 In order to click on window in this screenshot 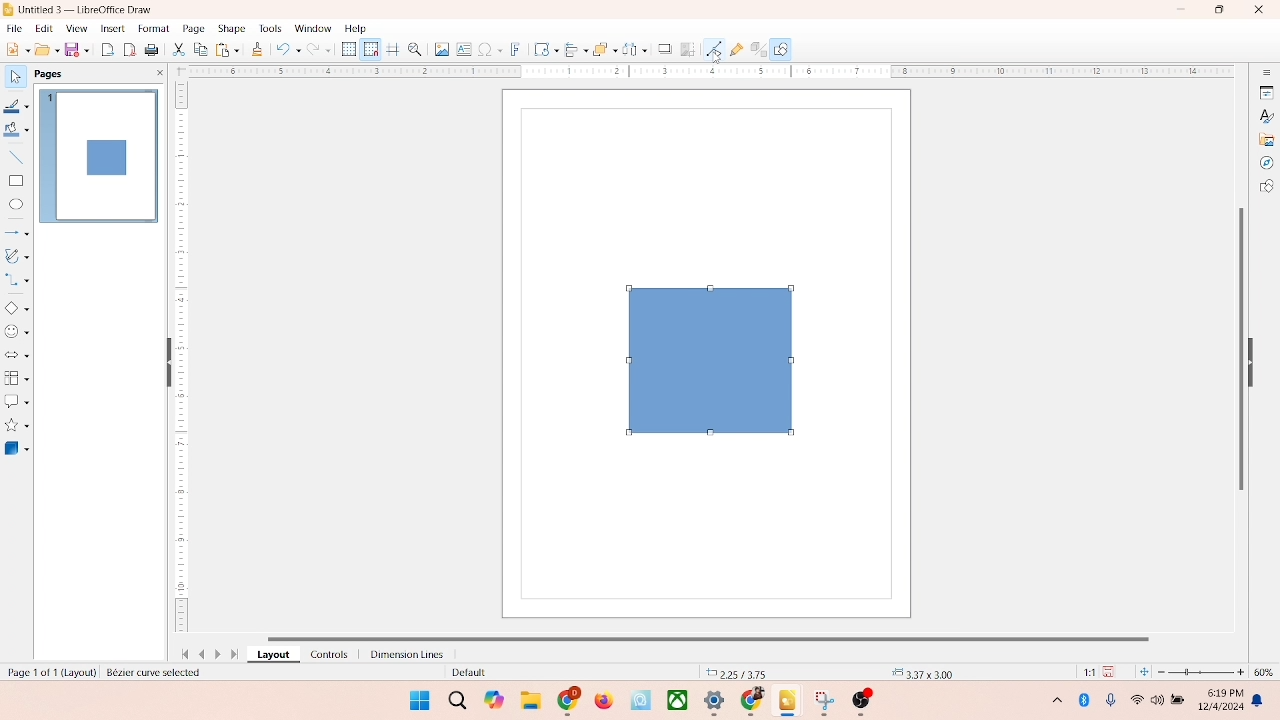, I will do `click(312, 29)`.